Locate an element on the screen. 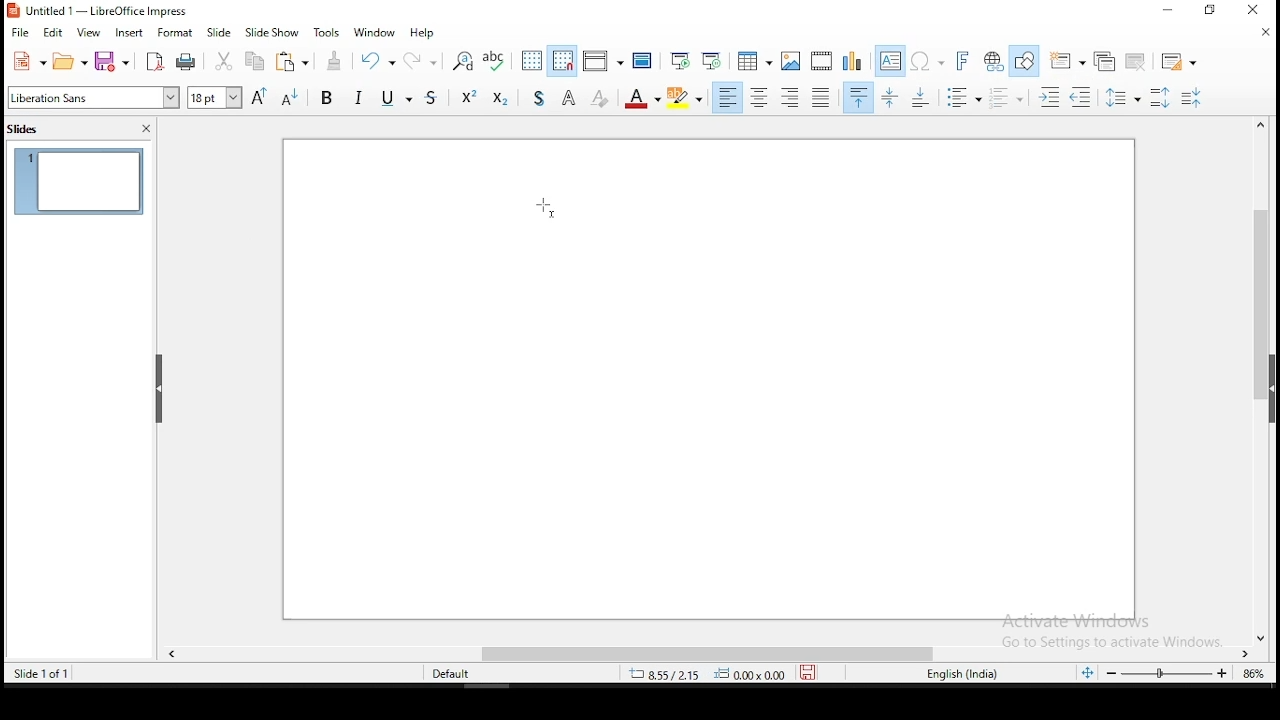 The height and width of the screenshot is (720, 1280). new tool is located at coordinates (26, 62).